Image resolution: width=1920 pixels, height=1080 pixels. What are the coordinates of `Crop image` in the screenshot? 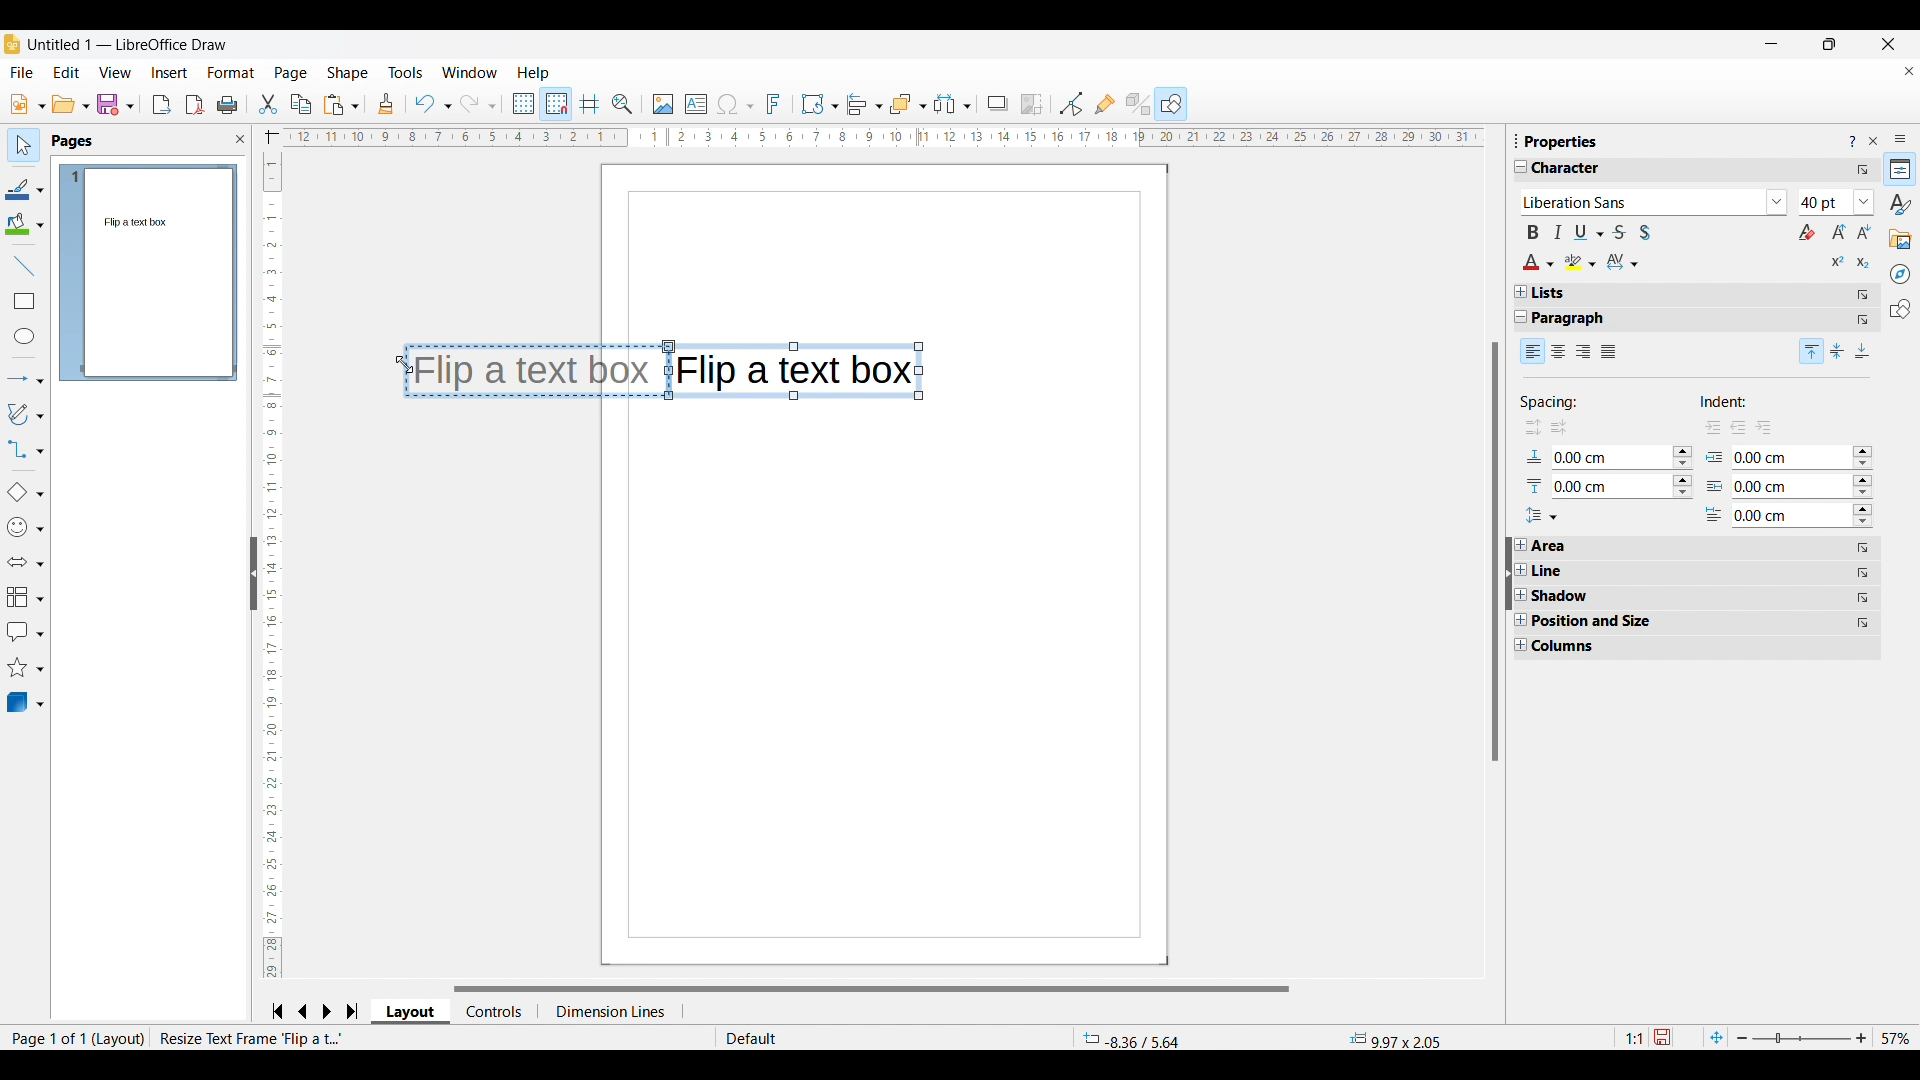 It's located at (1032, 105).